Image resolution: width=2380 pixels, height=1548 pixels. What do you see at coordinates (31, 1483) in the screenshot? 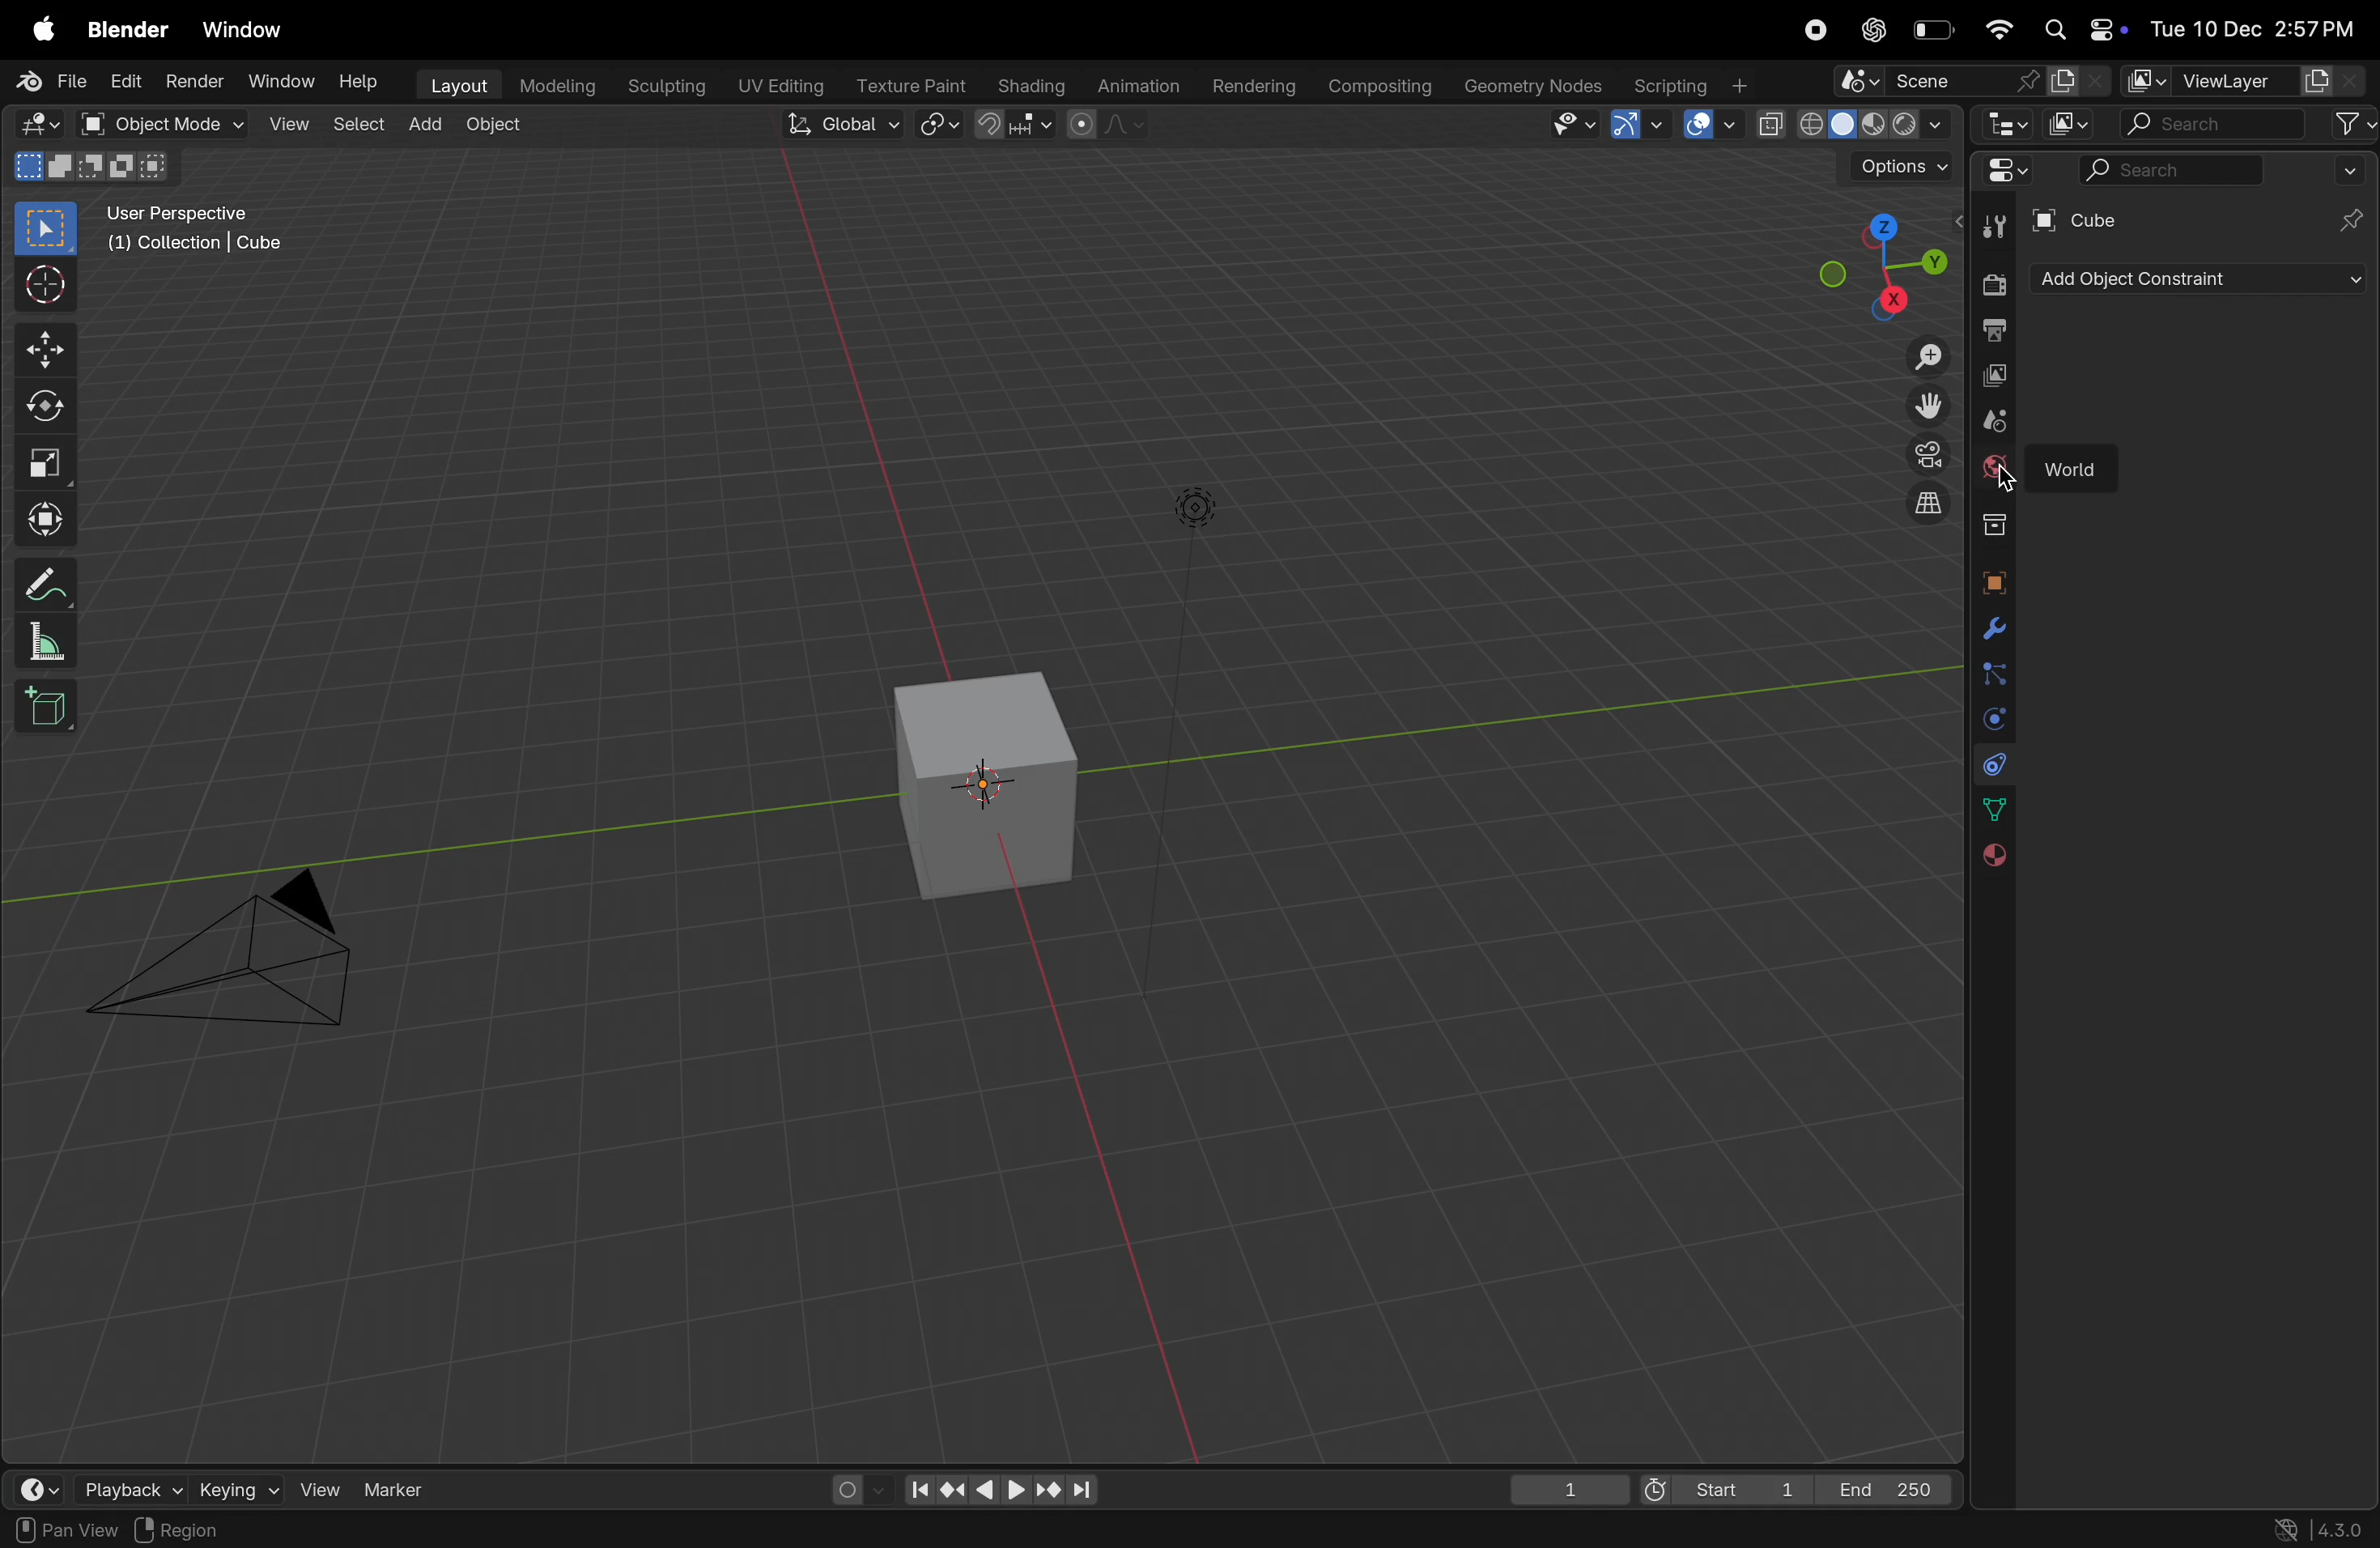
I see `view` at bounding box center [31, 1483].